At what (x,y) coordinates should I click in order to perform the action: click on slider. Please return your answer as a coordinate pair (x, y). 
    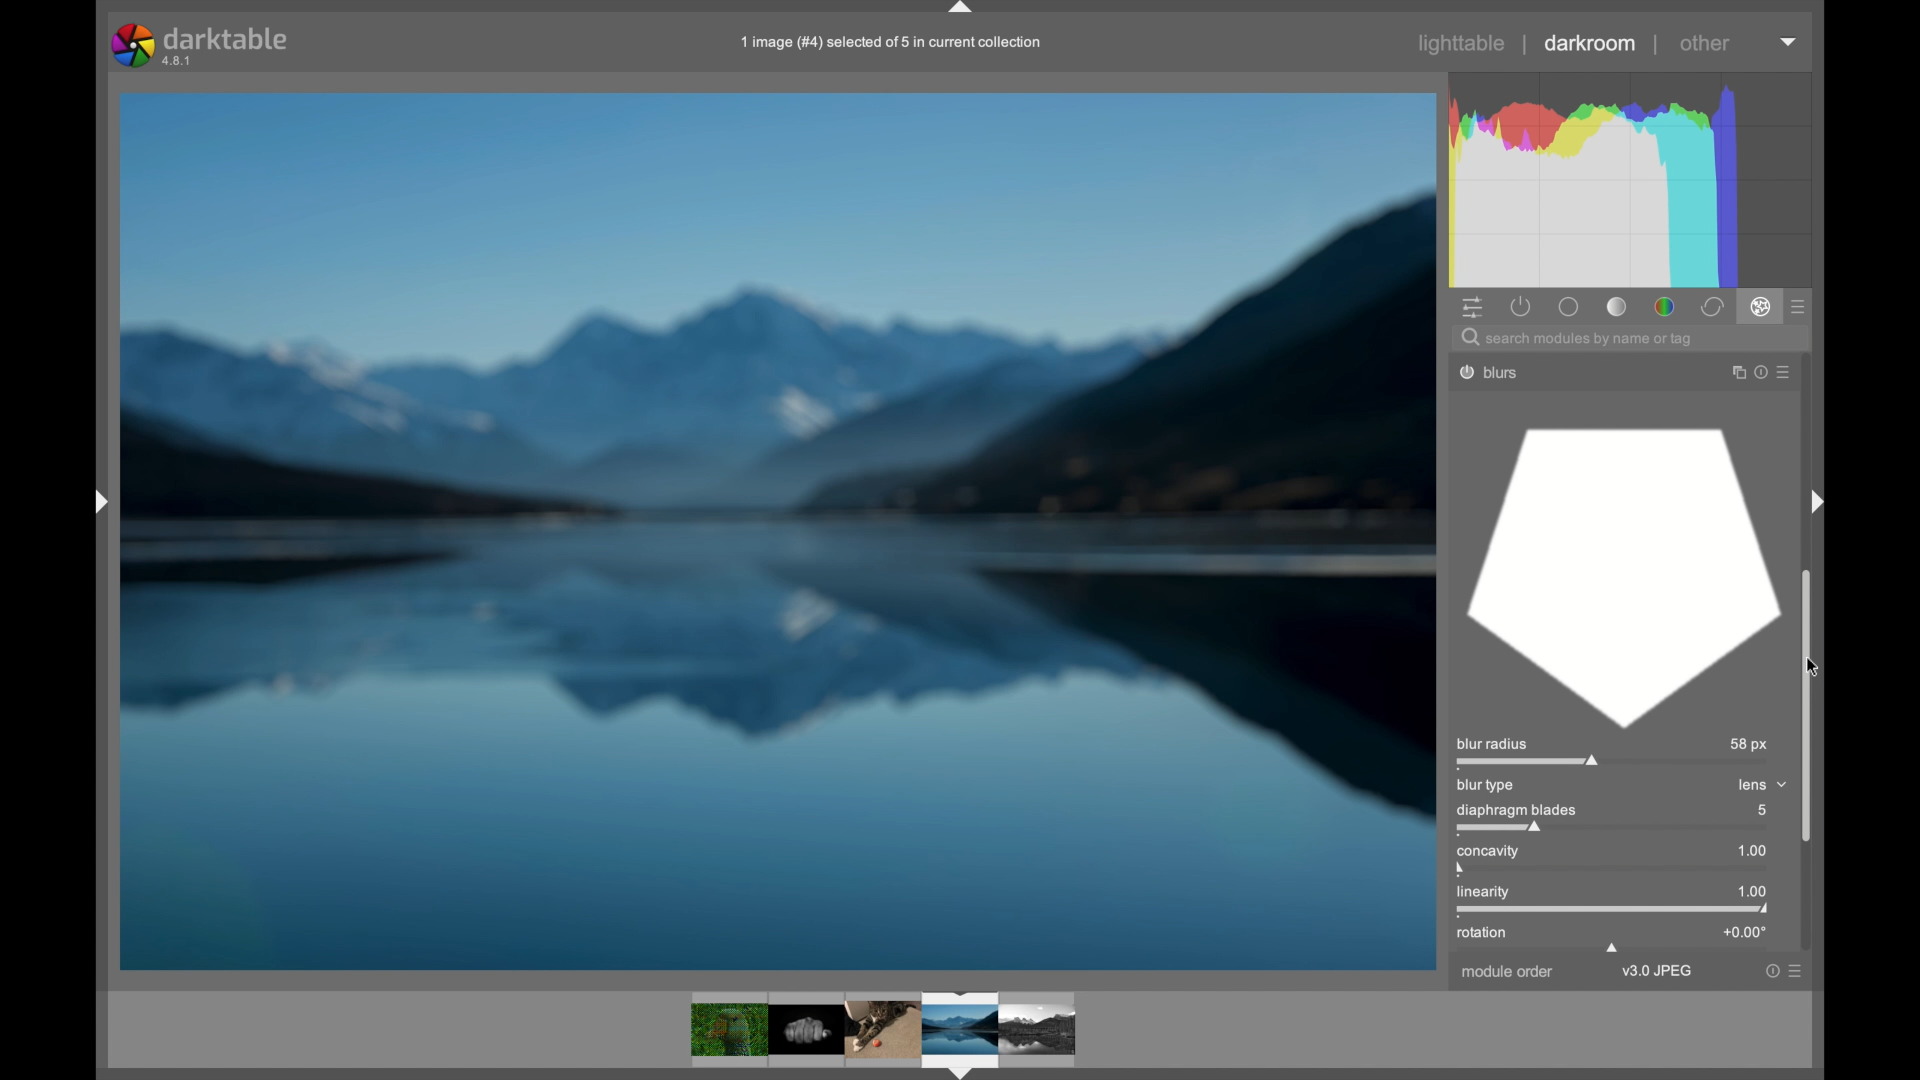
    Looking at the image, I should click on (1610, 763).